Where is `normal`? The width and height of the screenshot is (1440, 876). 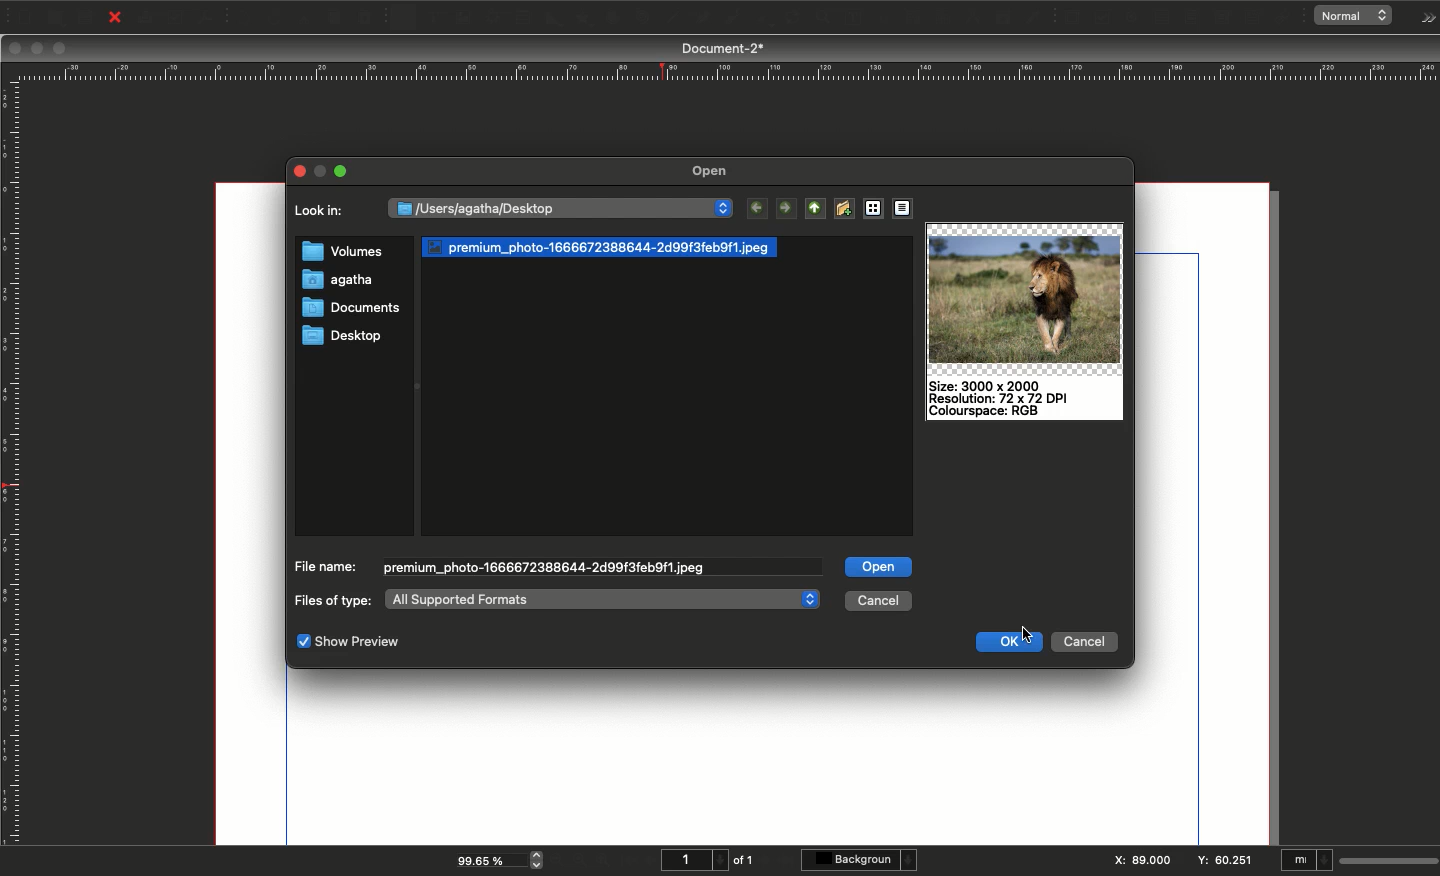 normal is located at coordinates (1358, 16).